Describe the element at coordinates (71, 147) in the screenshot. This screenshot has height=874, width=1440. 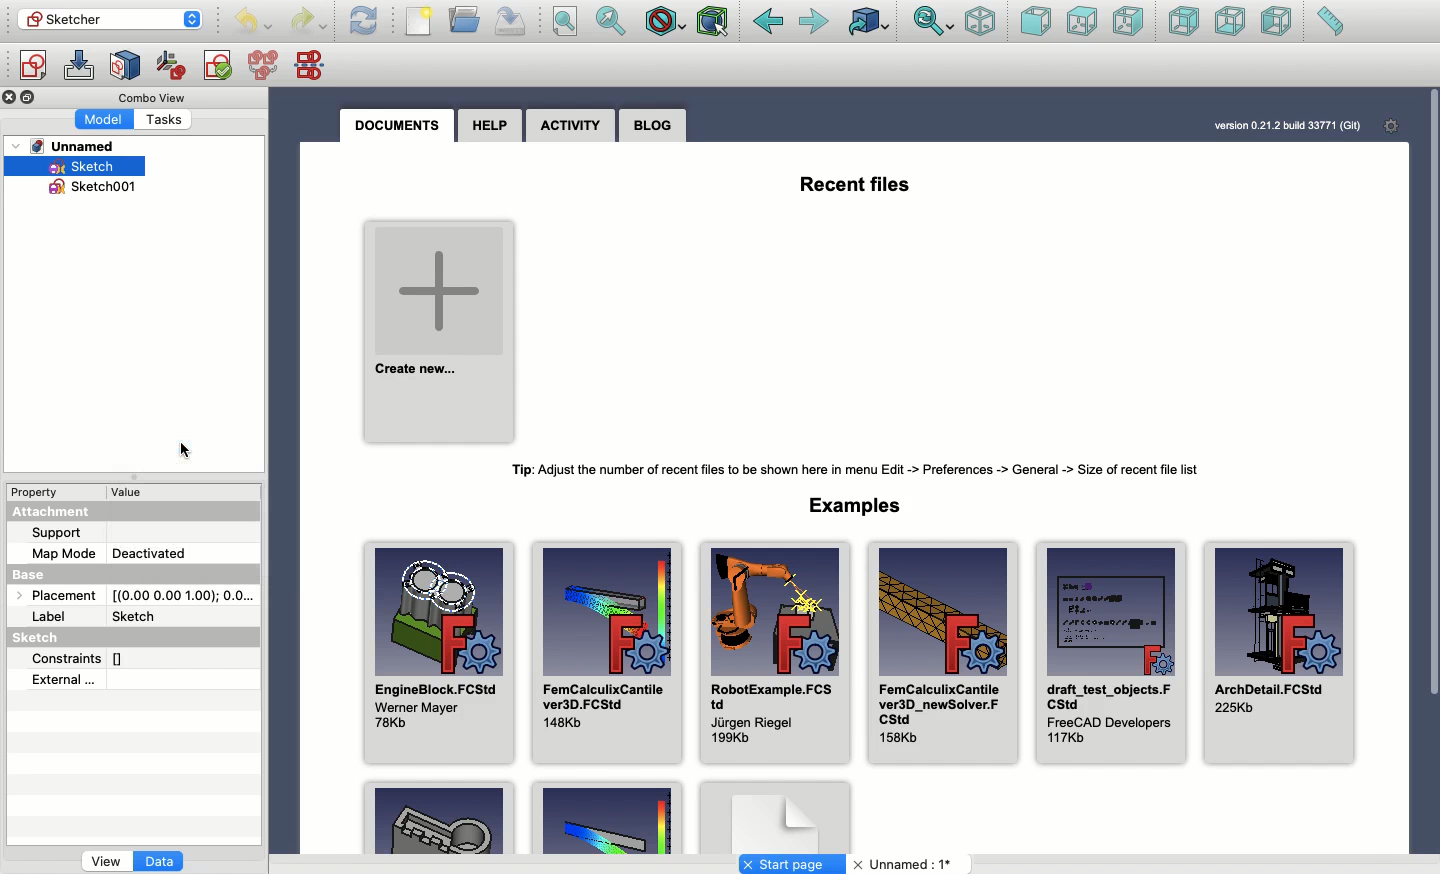
I see `Unnamed` at that location.